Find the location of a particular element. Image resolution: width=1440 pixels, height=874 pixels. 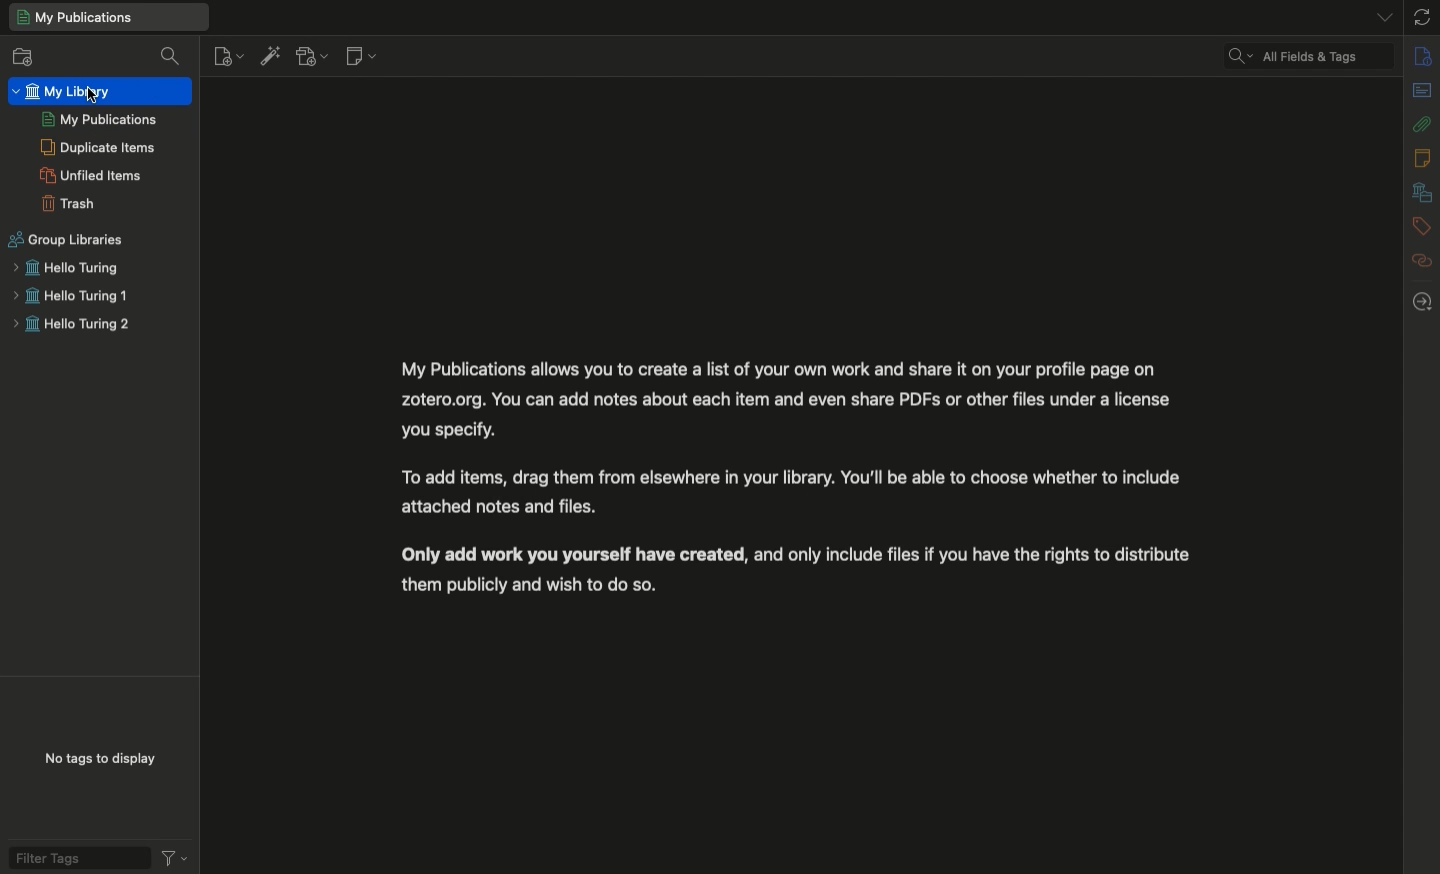

Sync is located at coordinates (1423, 17).